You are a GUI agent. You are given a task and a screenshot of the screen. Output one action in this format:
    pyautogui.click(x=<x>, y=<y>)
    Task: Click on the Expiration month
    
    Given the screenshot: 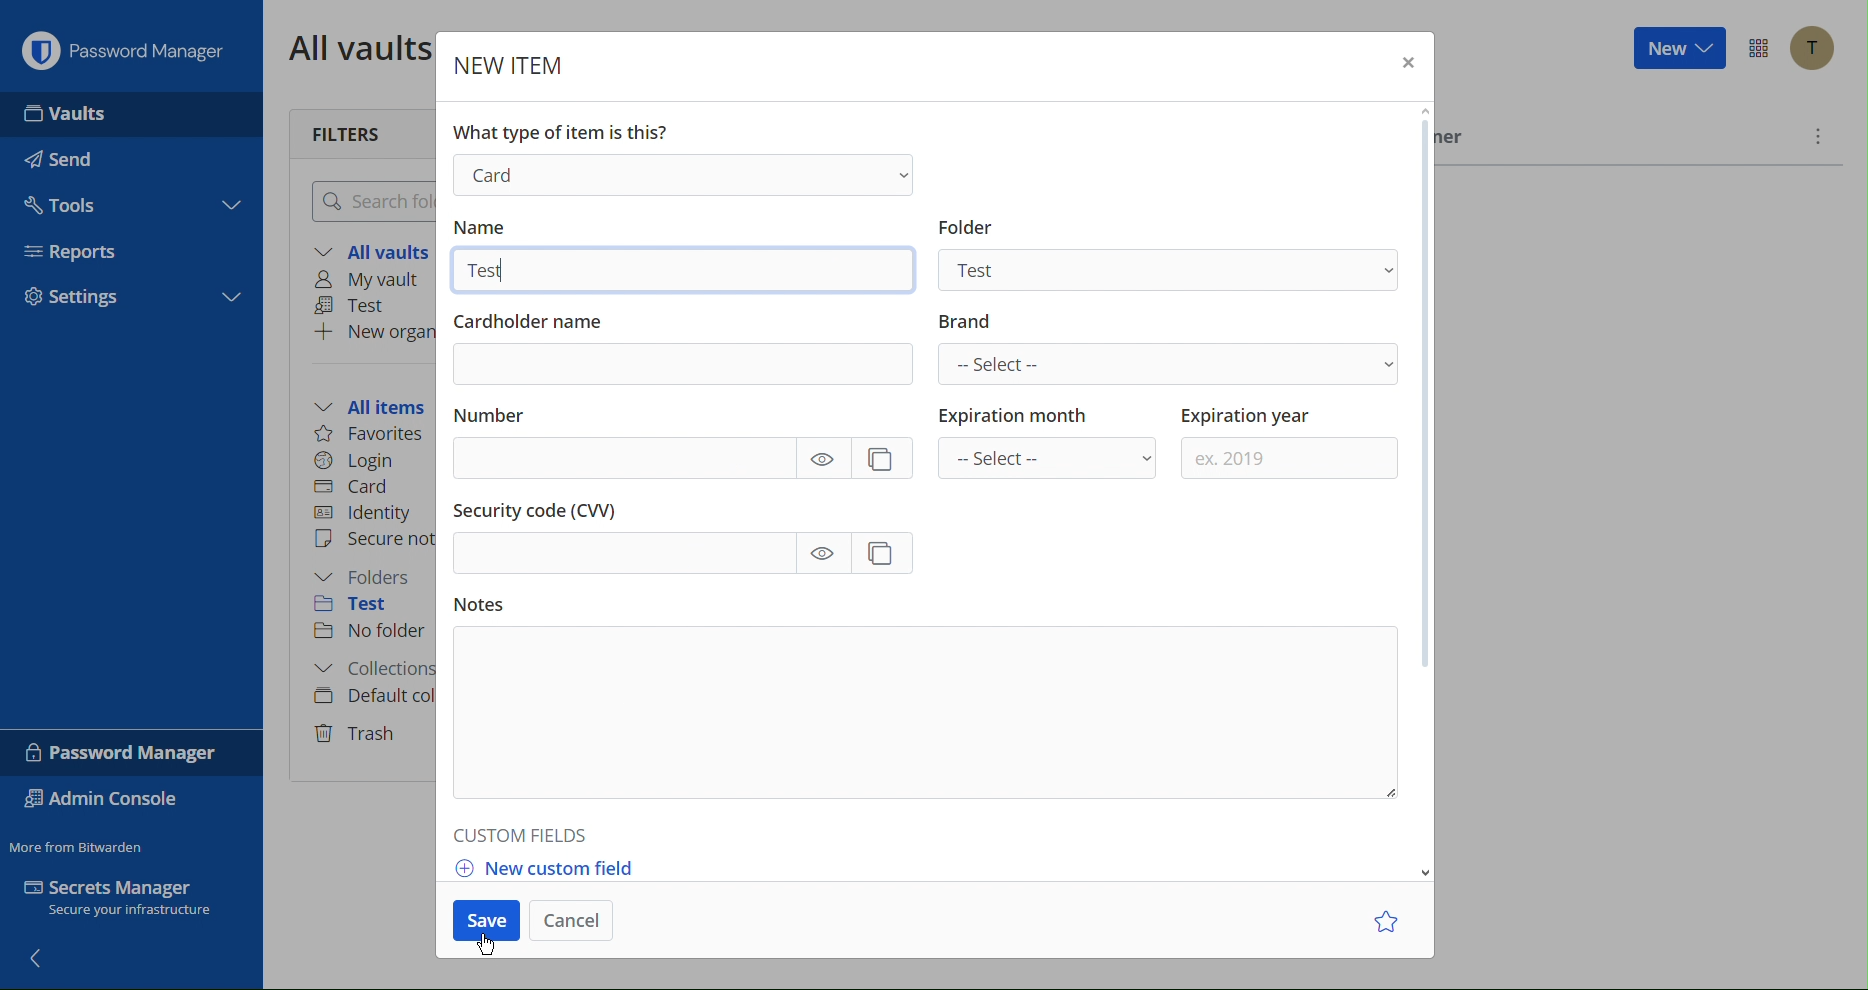 What is the action you would take?
    pyautogui.click(x=1048, y=442)
    